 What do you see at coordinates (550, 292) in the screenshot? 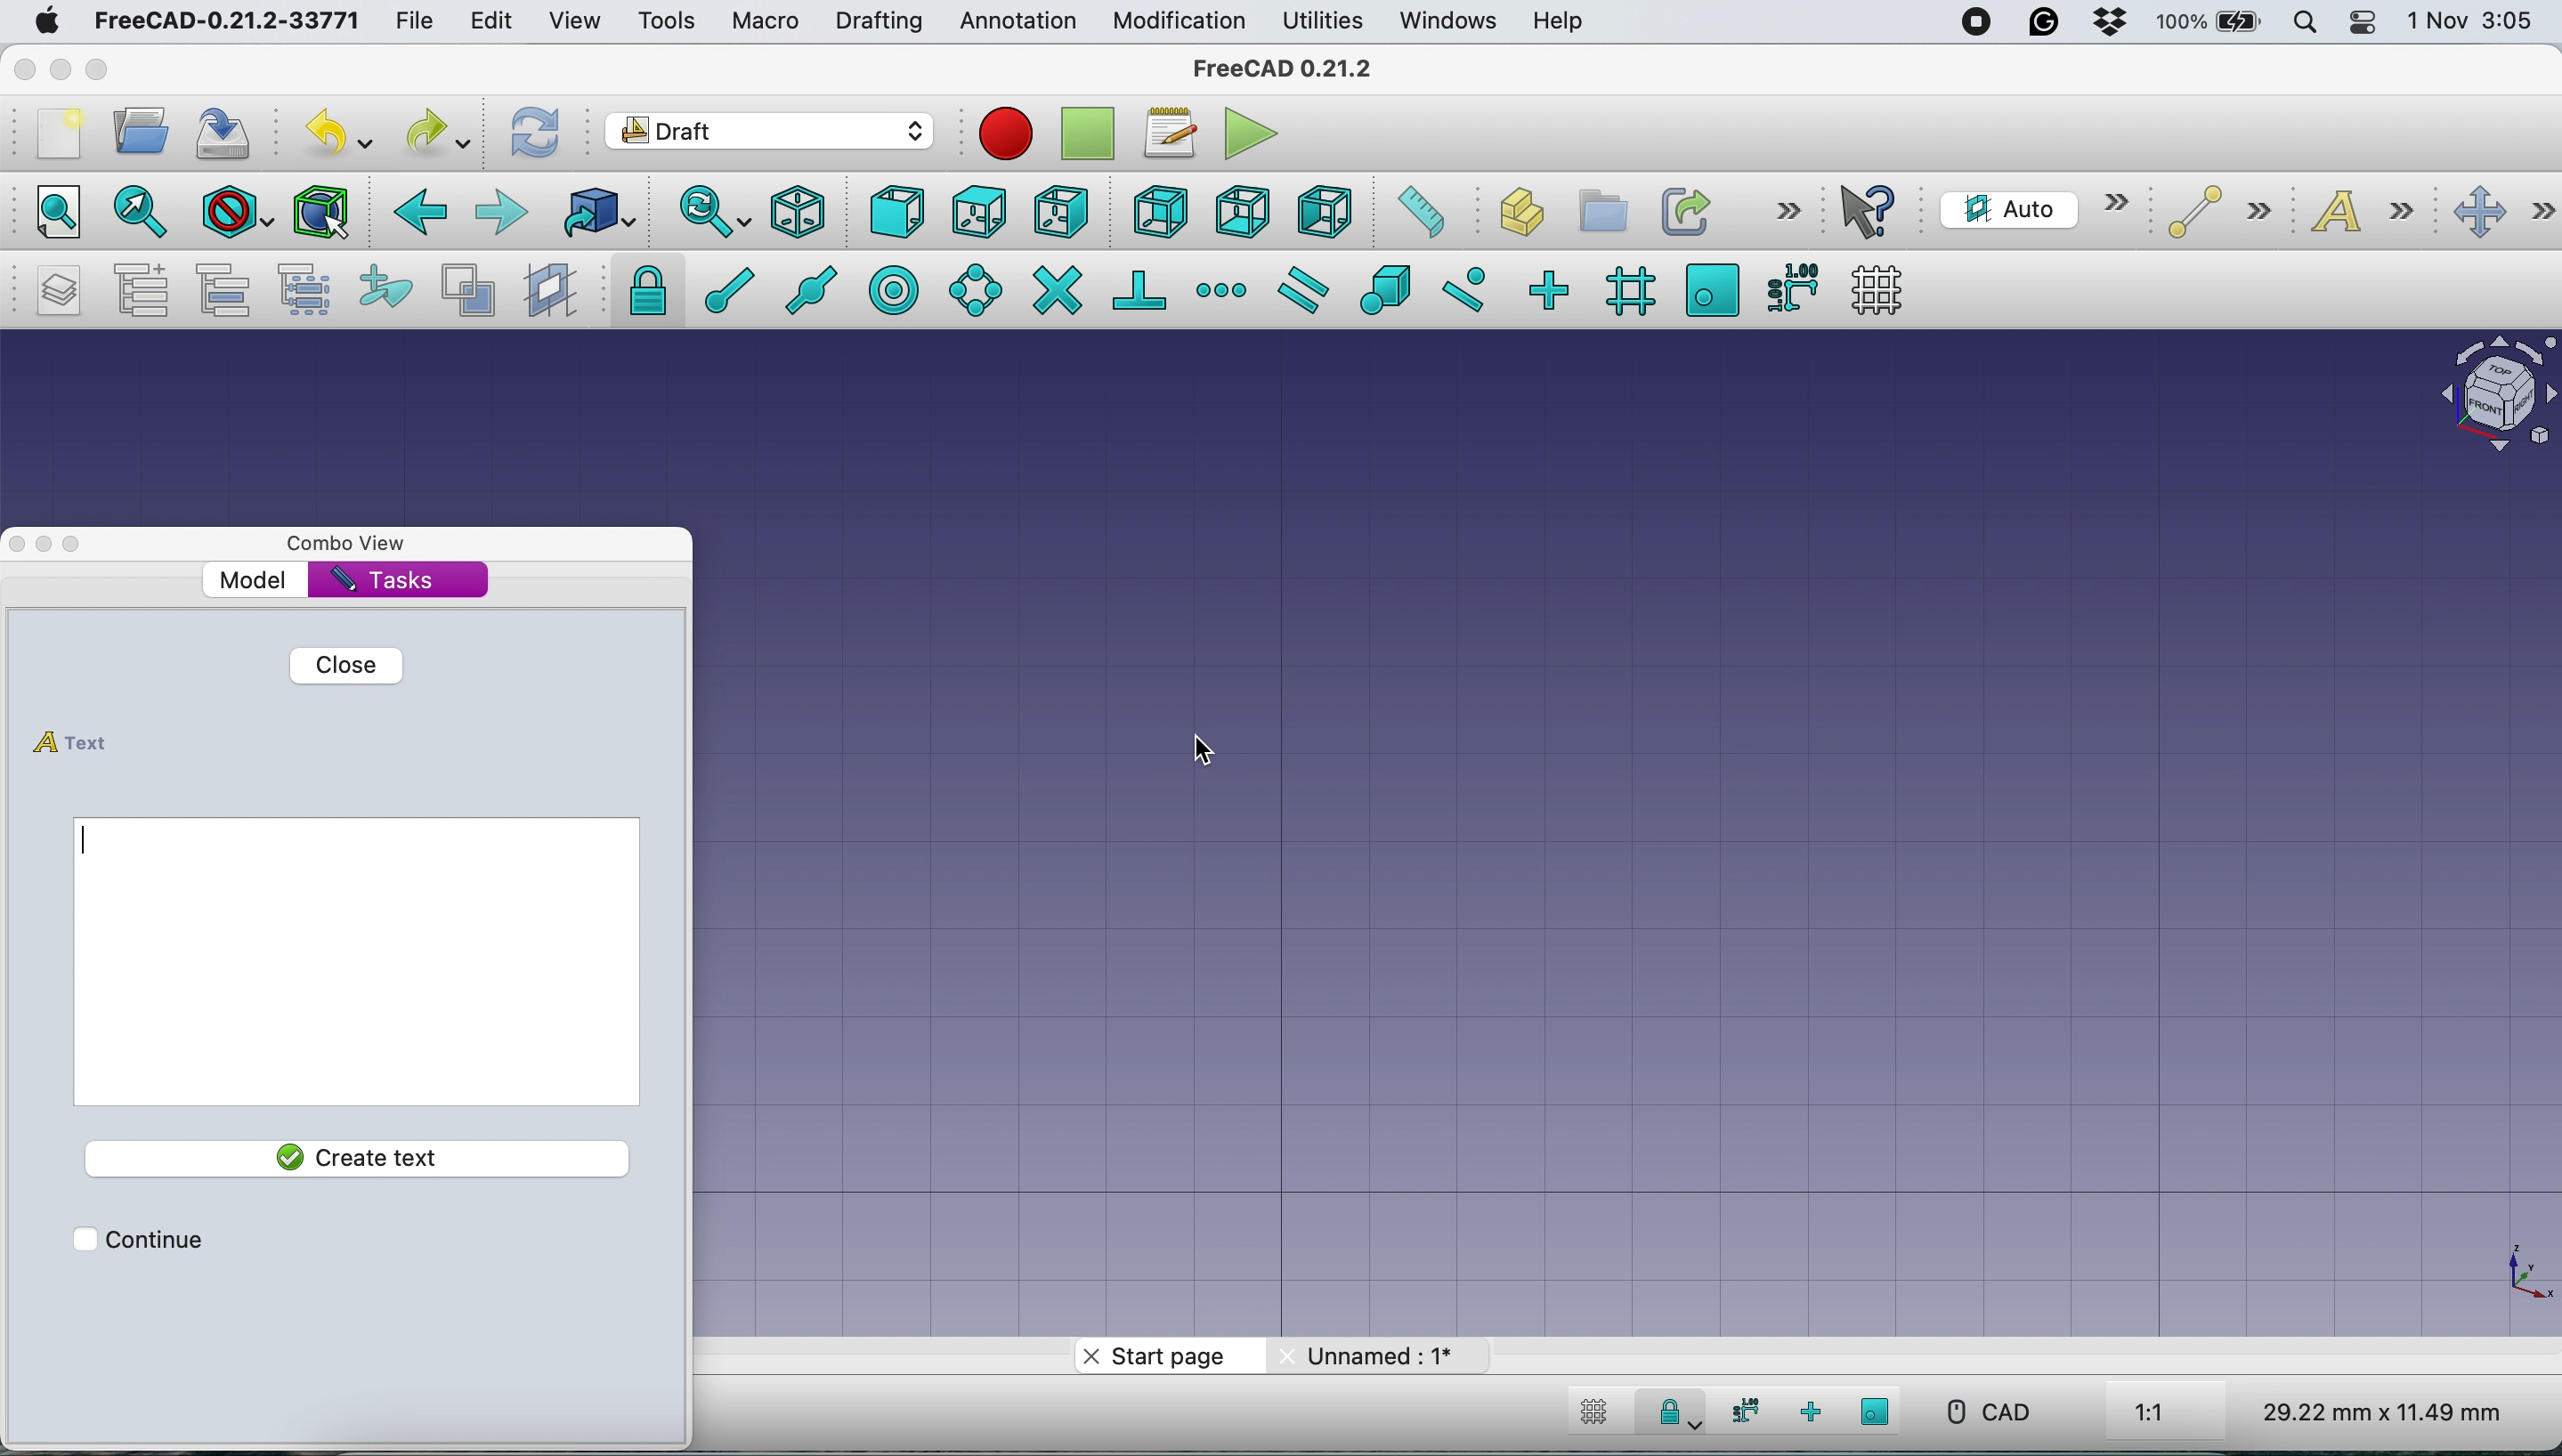
I see `create working plane proxy` at bounding box center [550, 292].